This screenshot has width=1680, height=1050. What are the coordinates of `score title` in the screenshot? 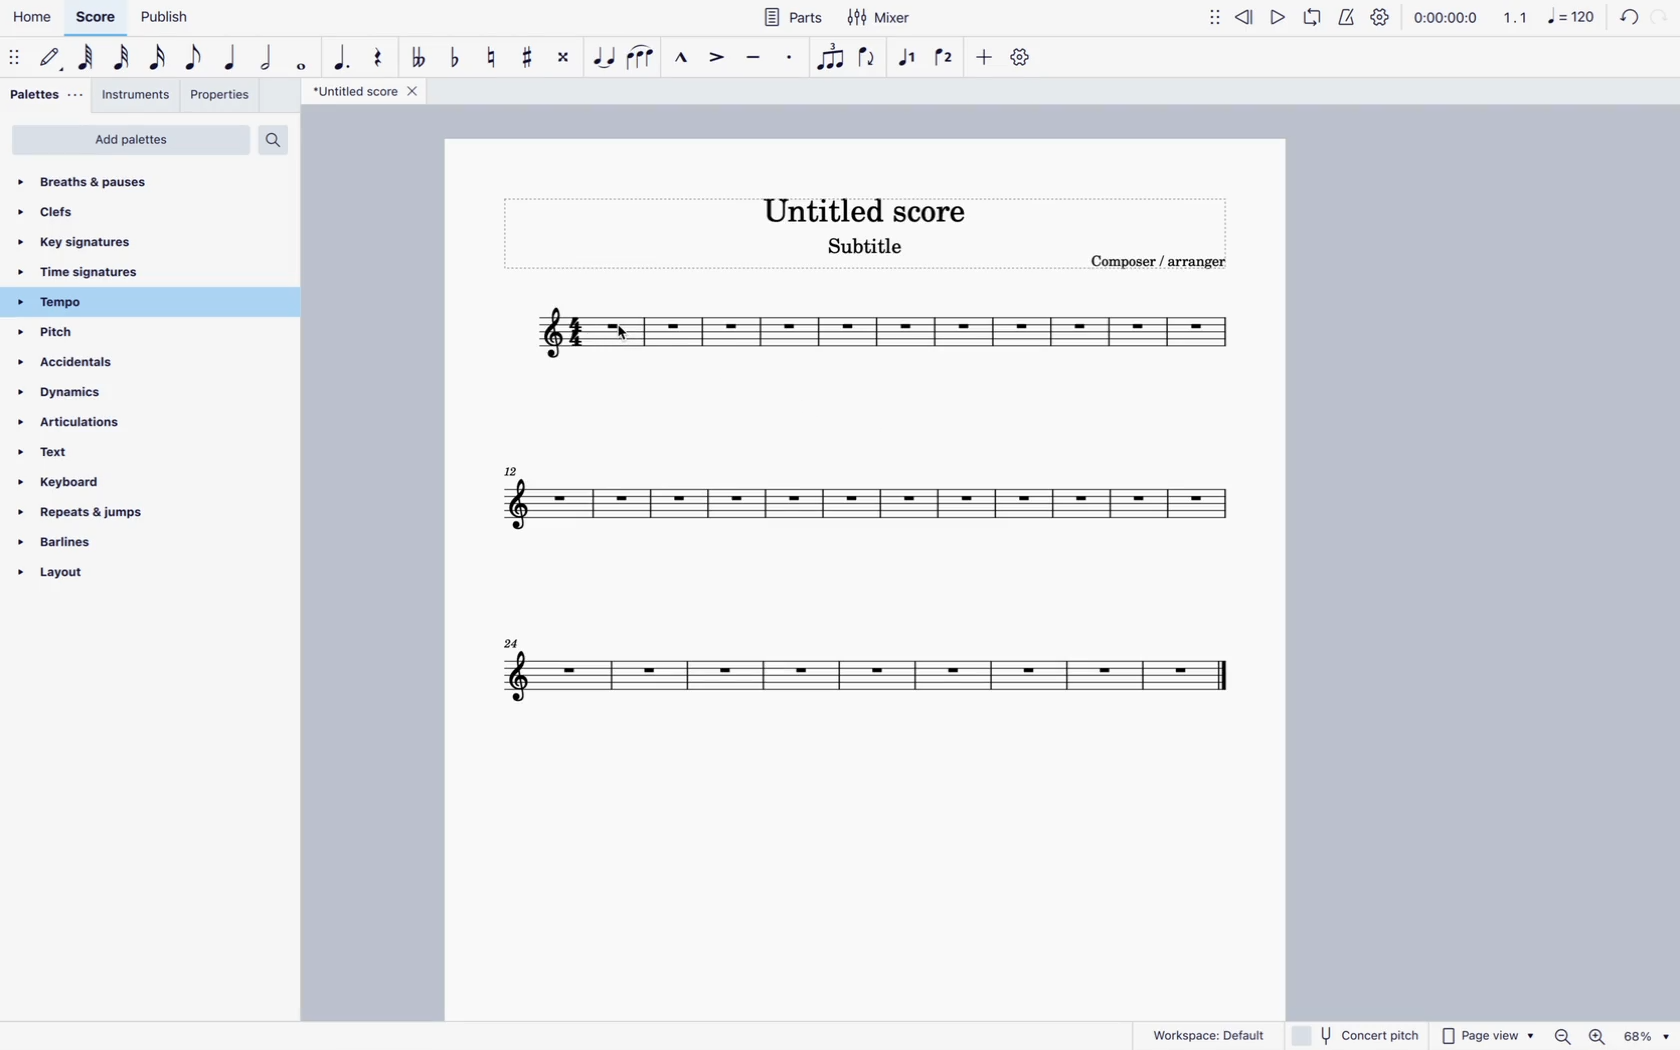 It's located at (882, 209).